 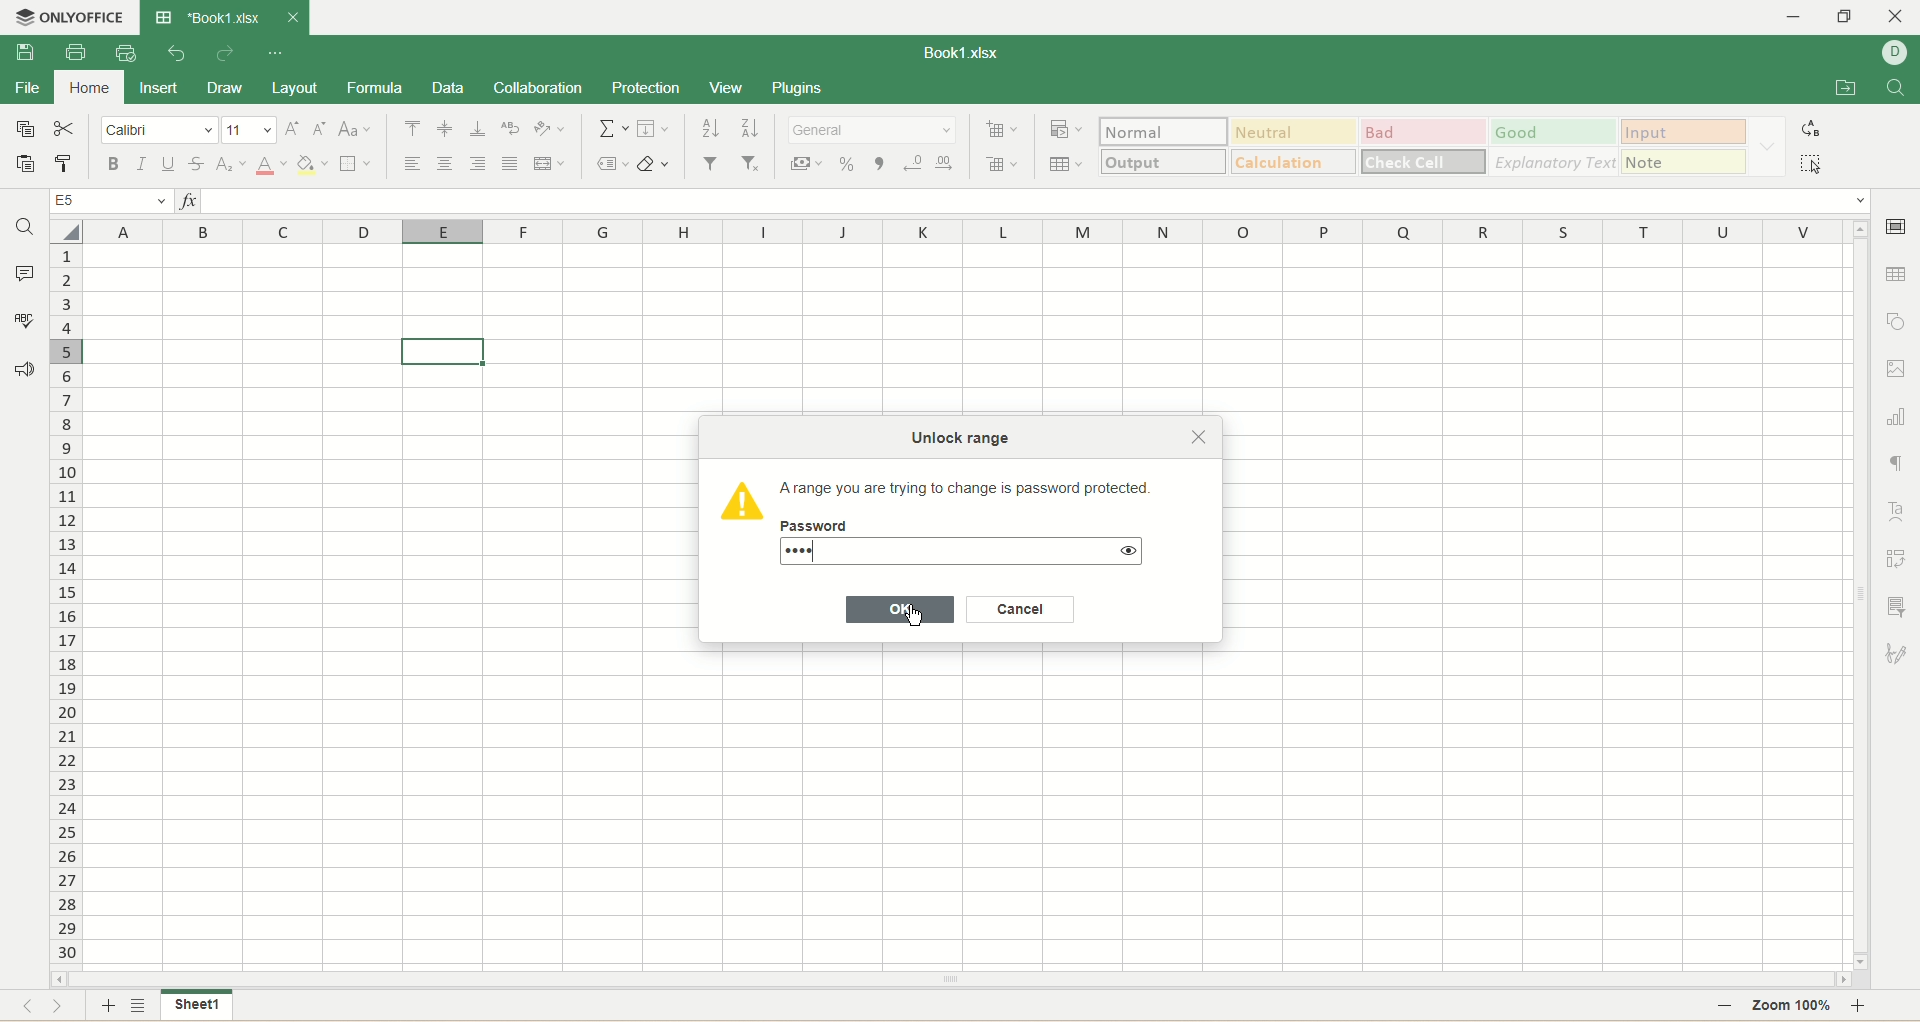 I want to click on slicer settings, so click(x=1898, y=604).